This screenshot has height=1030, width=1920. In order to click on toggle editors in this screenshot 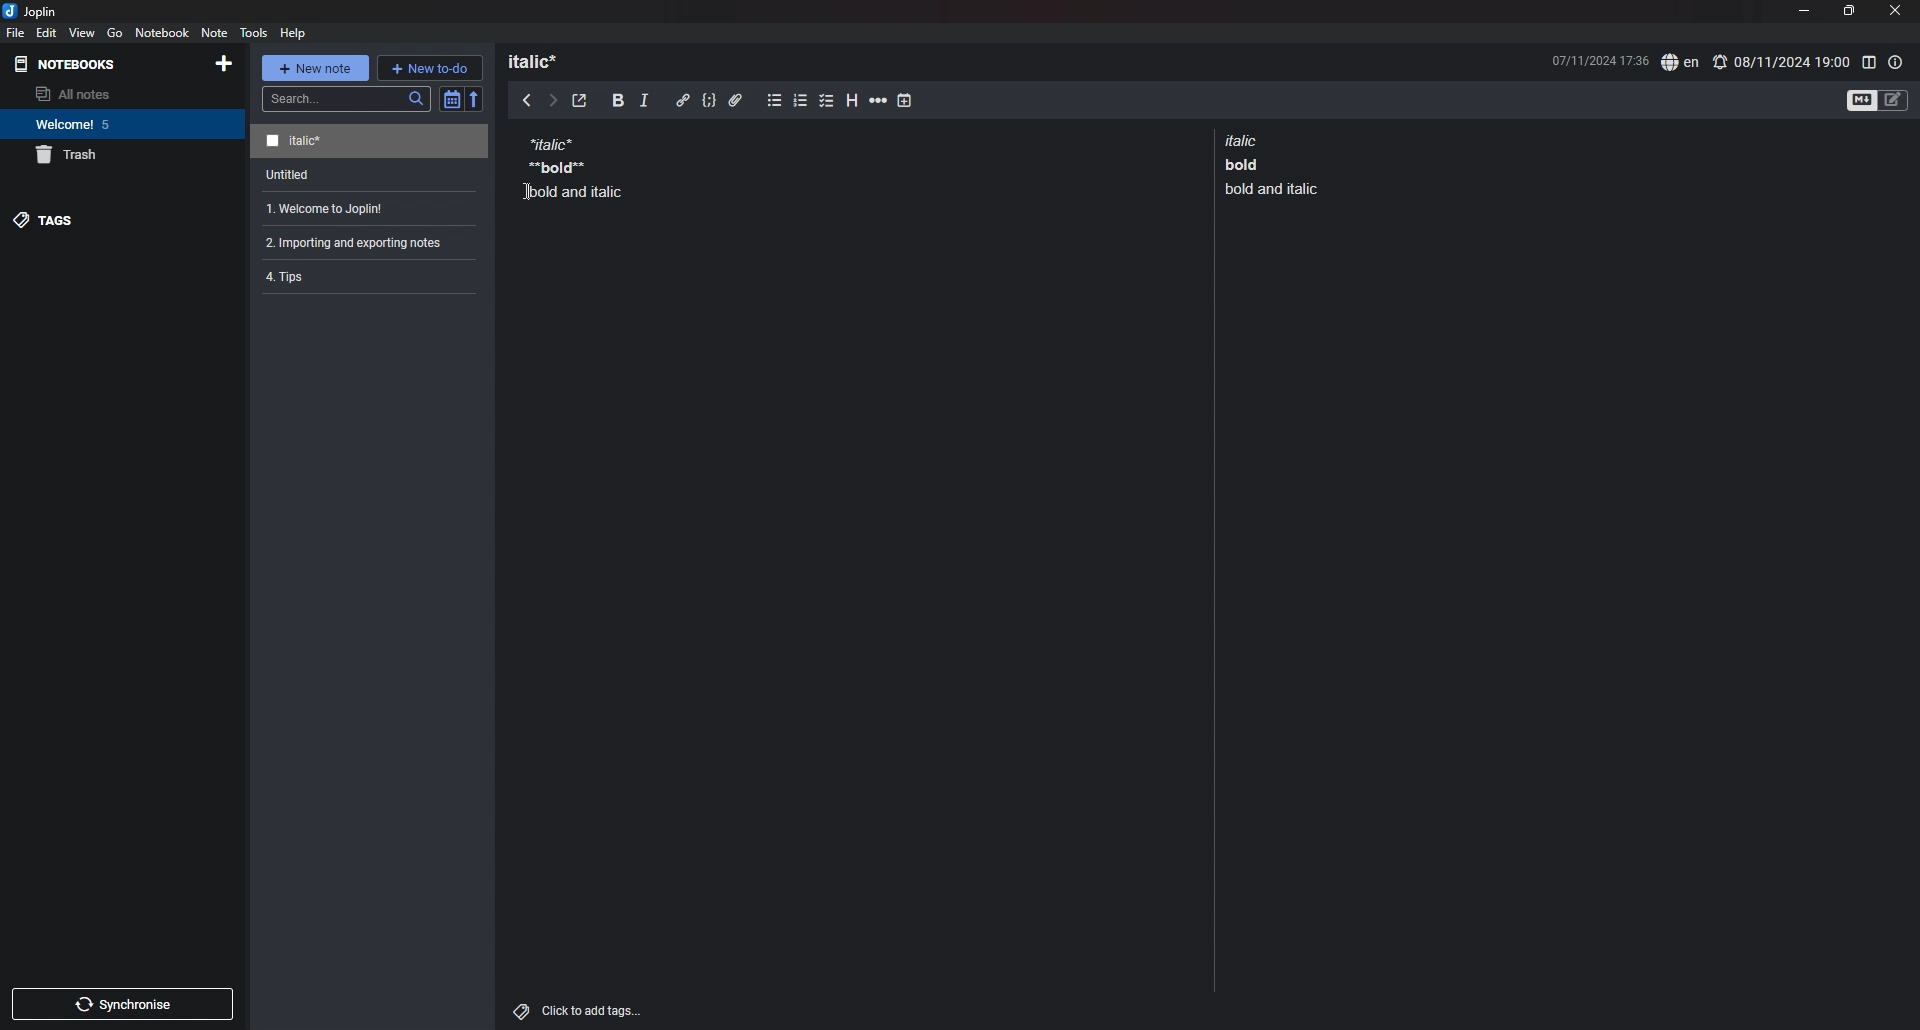, I will do `click(1878, 99)`.